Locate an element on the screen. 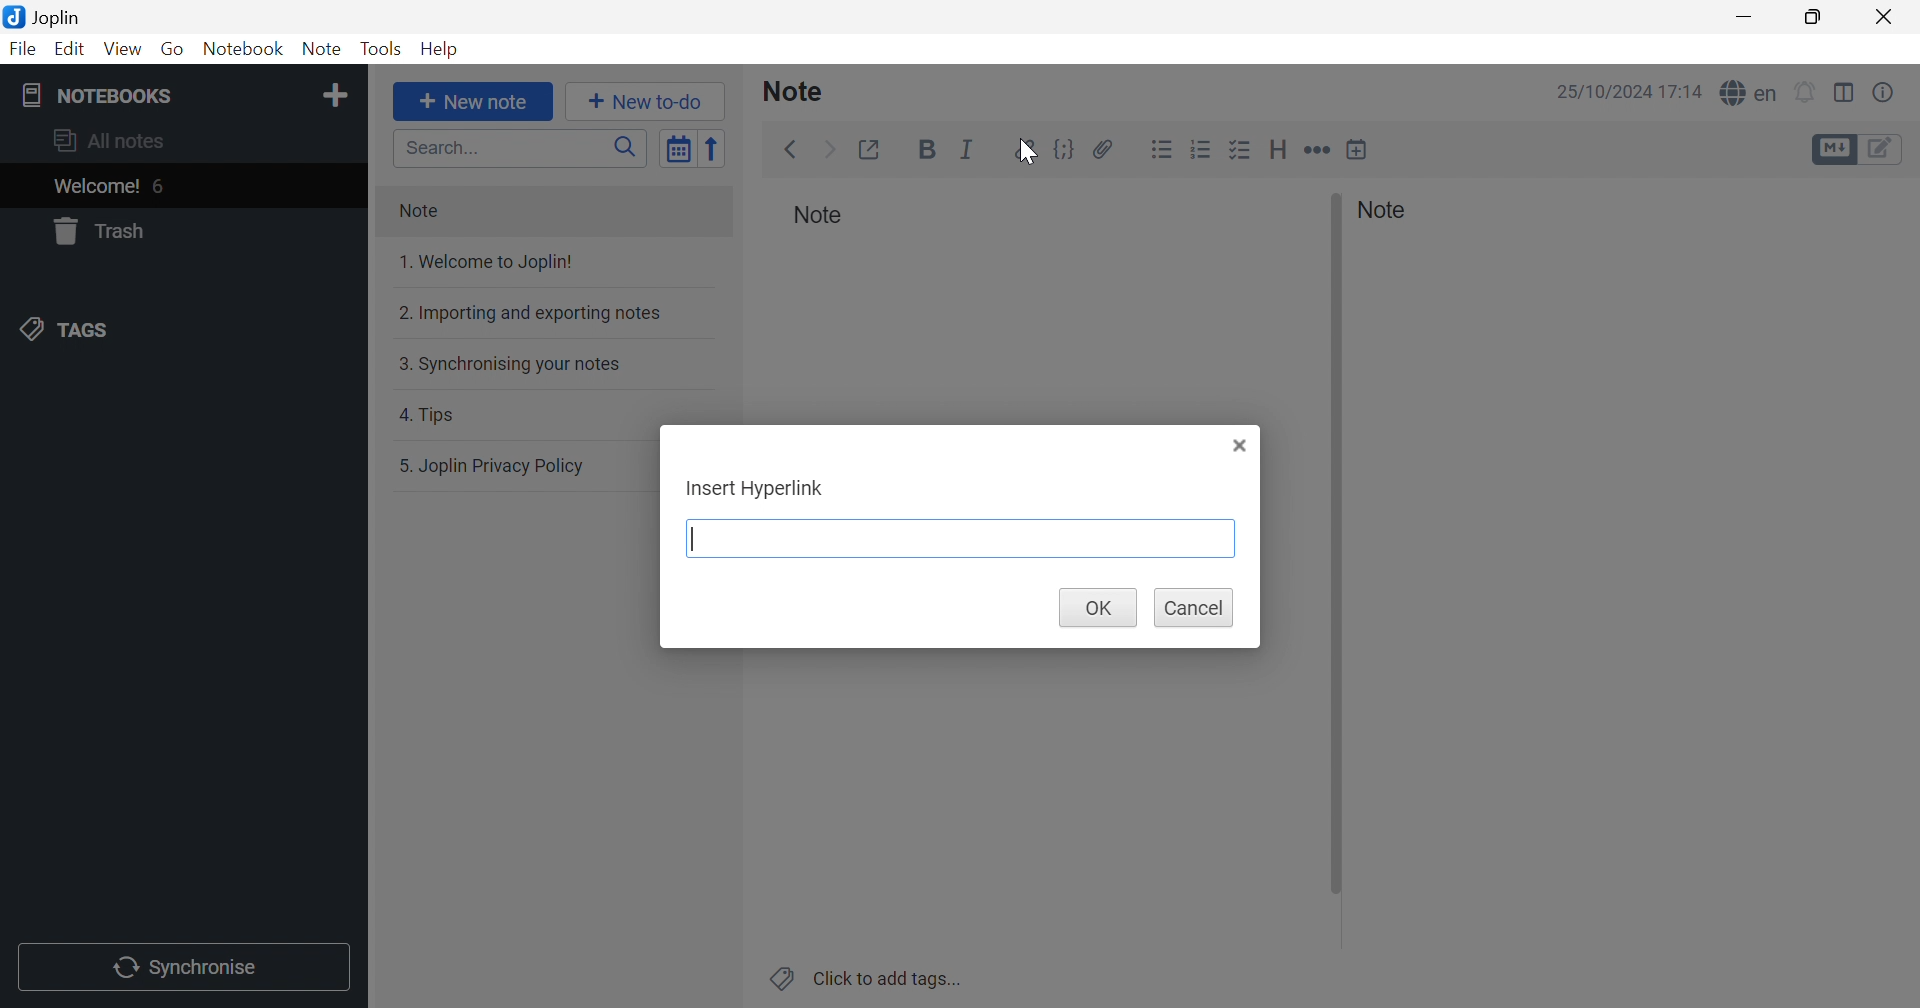  Heading is located at coordinates (1279, 150).